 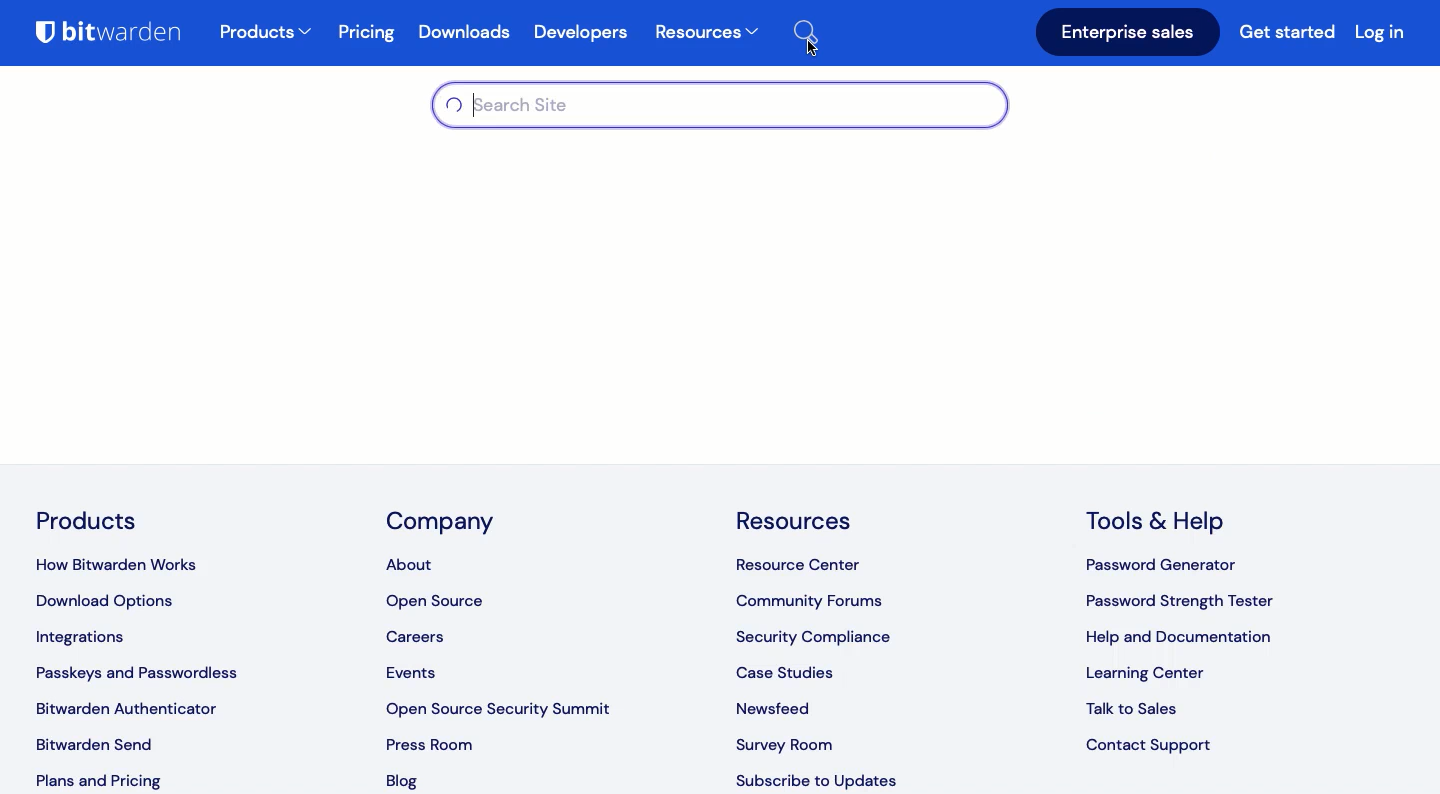 I want to click on Get started, so click(x=1290, y=35).